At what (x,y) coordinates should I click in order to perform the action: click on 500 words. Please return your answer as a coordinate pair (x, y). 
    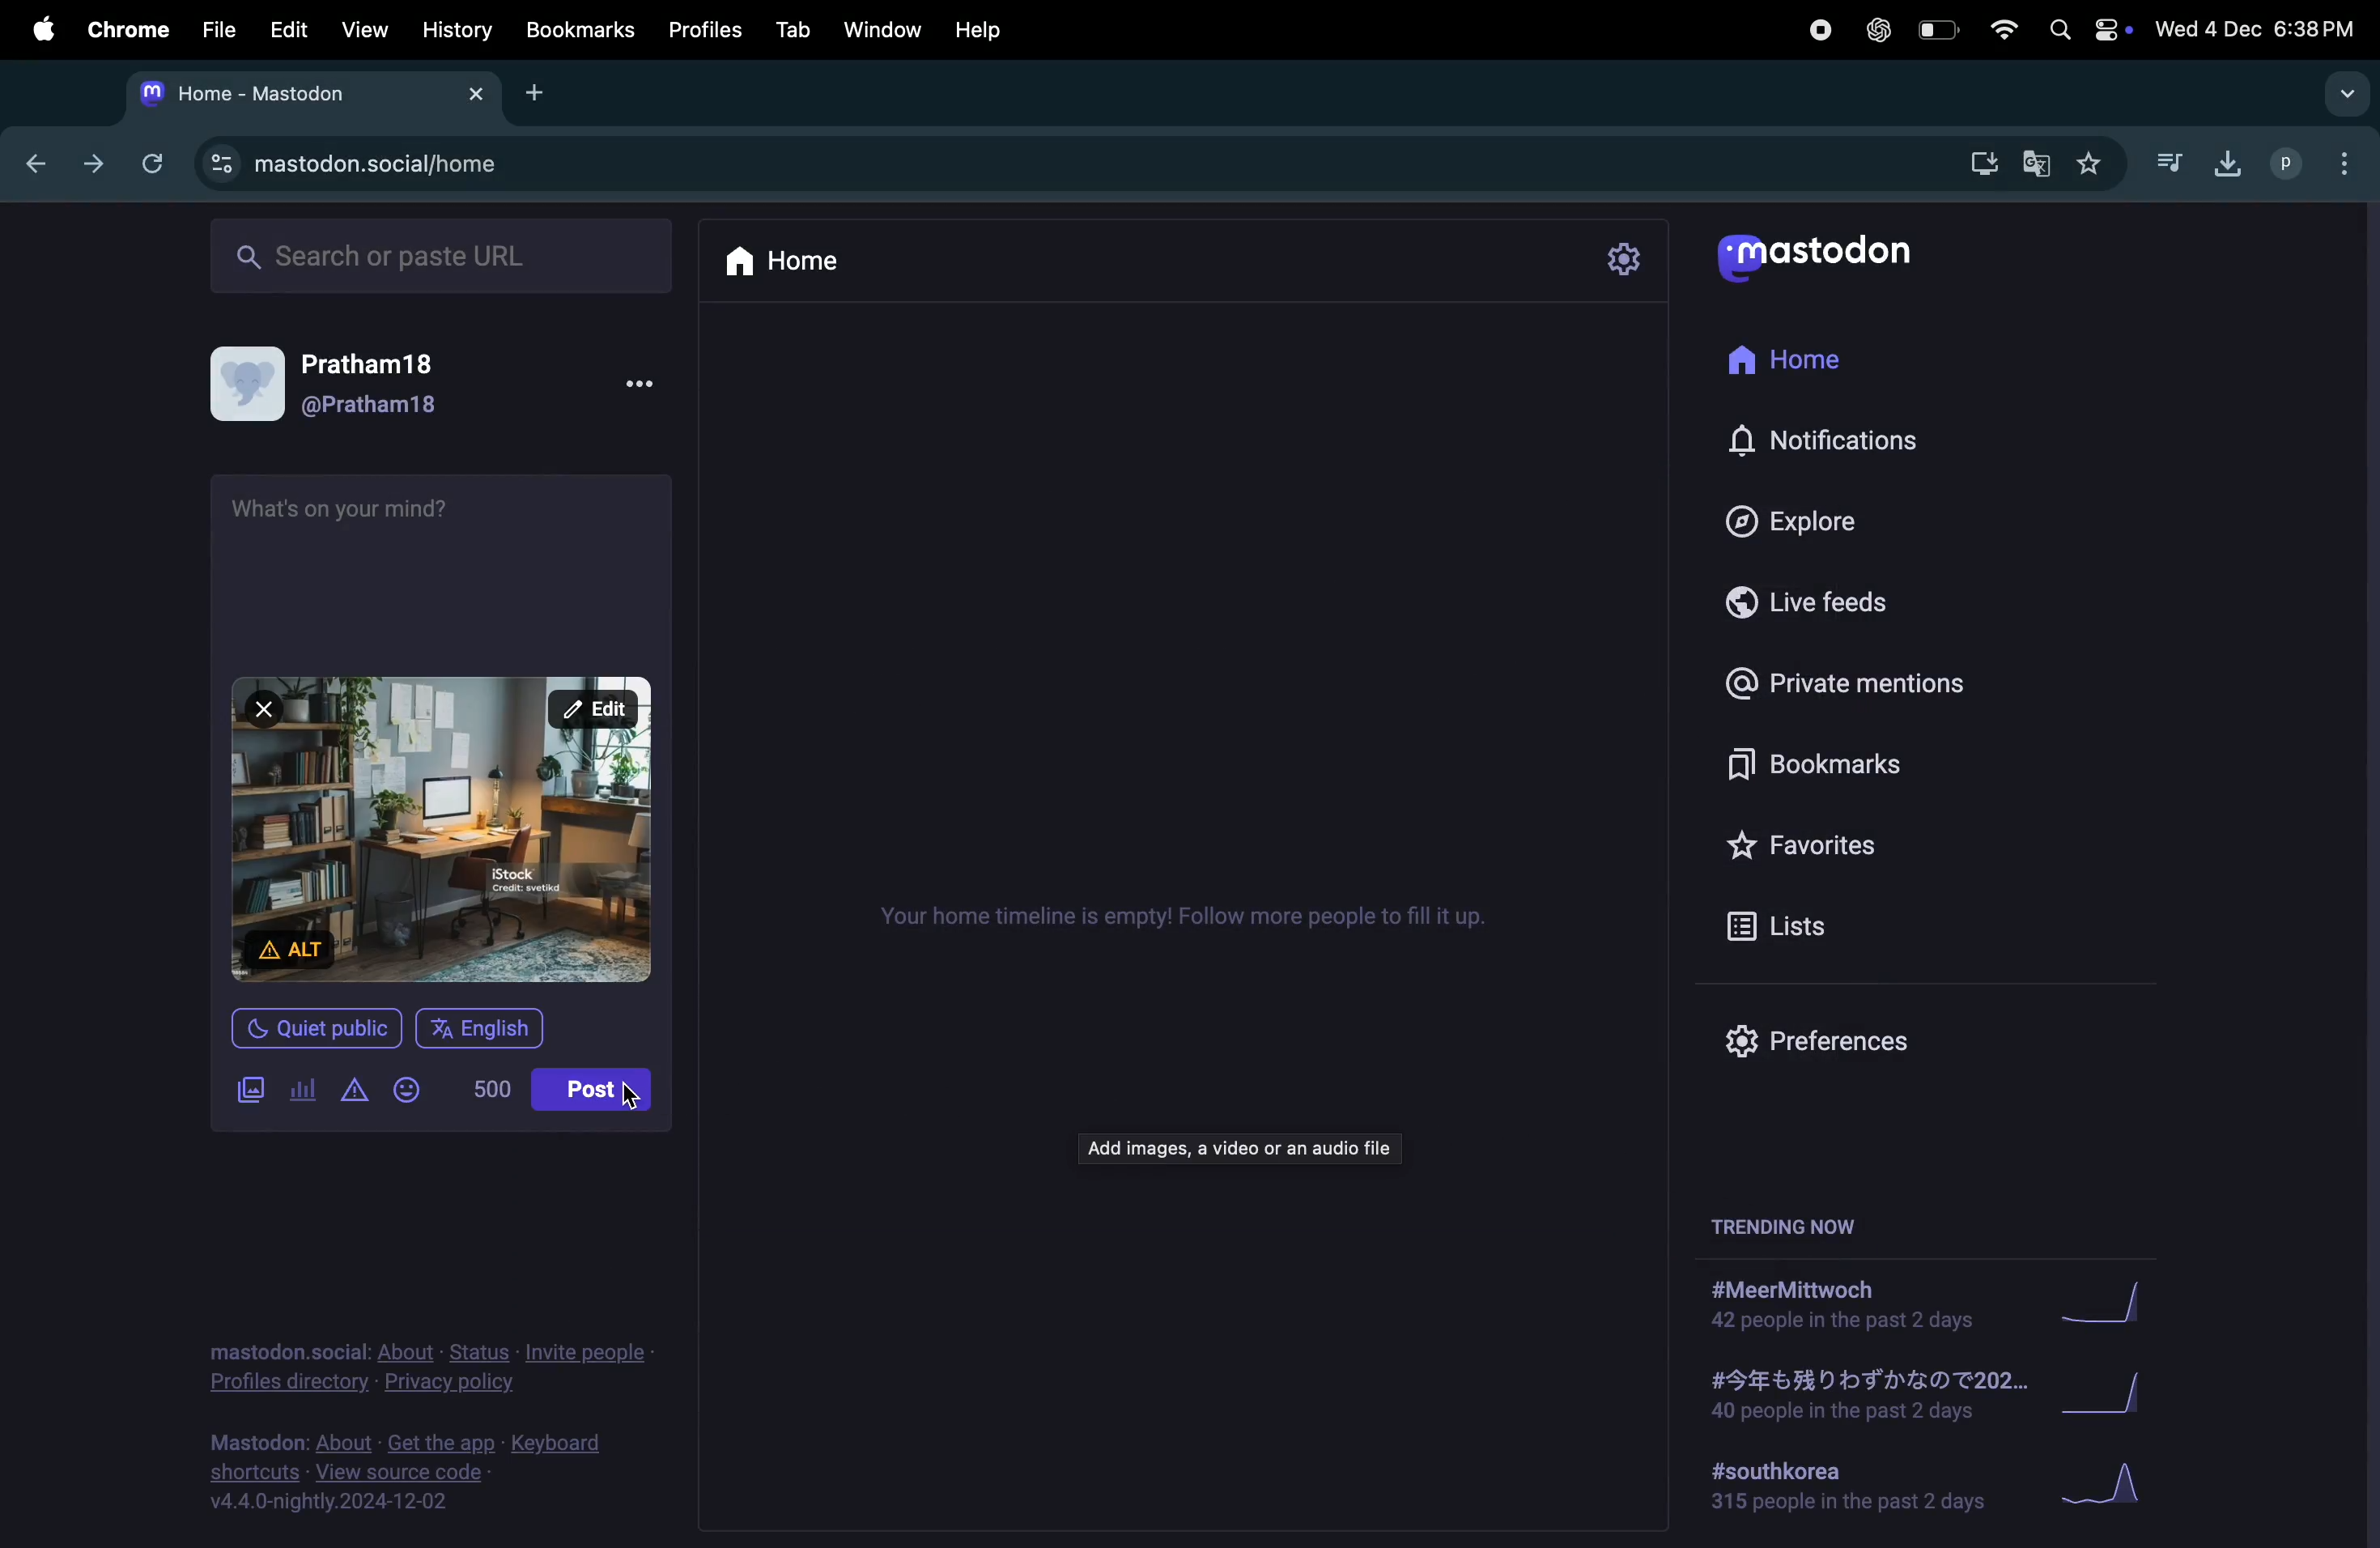
    Looking at the image, I should click on (484, 1087).